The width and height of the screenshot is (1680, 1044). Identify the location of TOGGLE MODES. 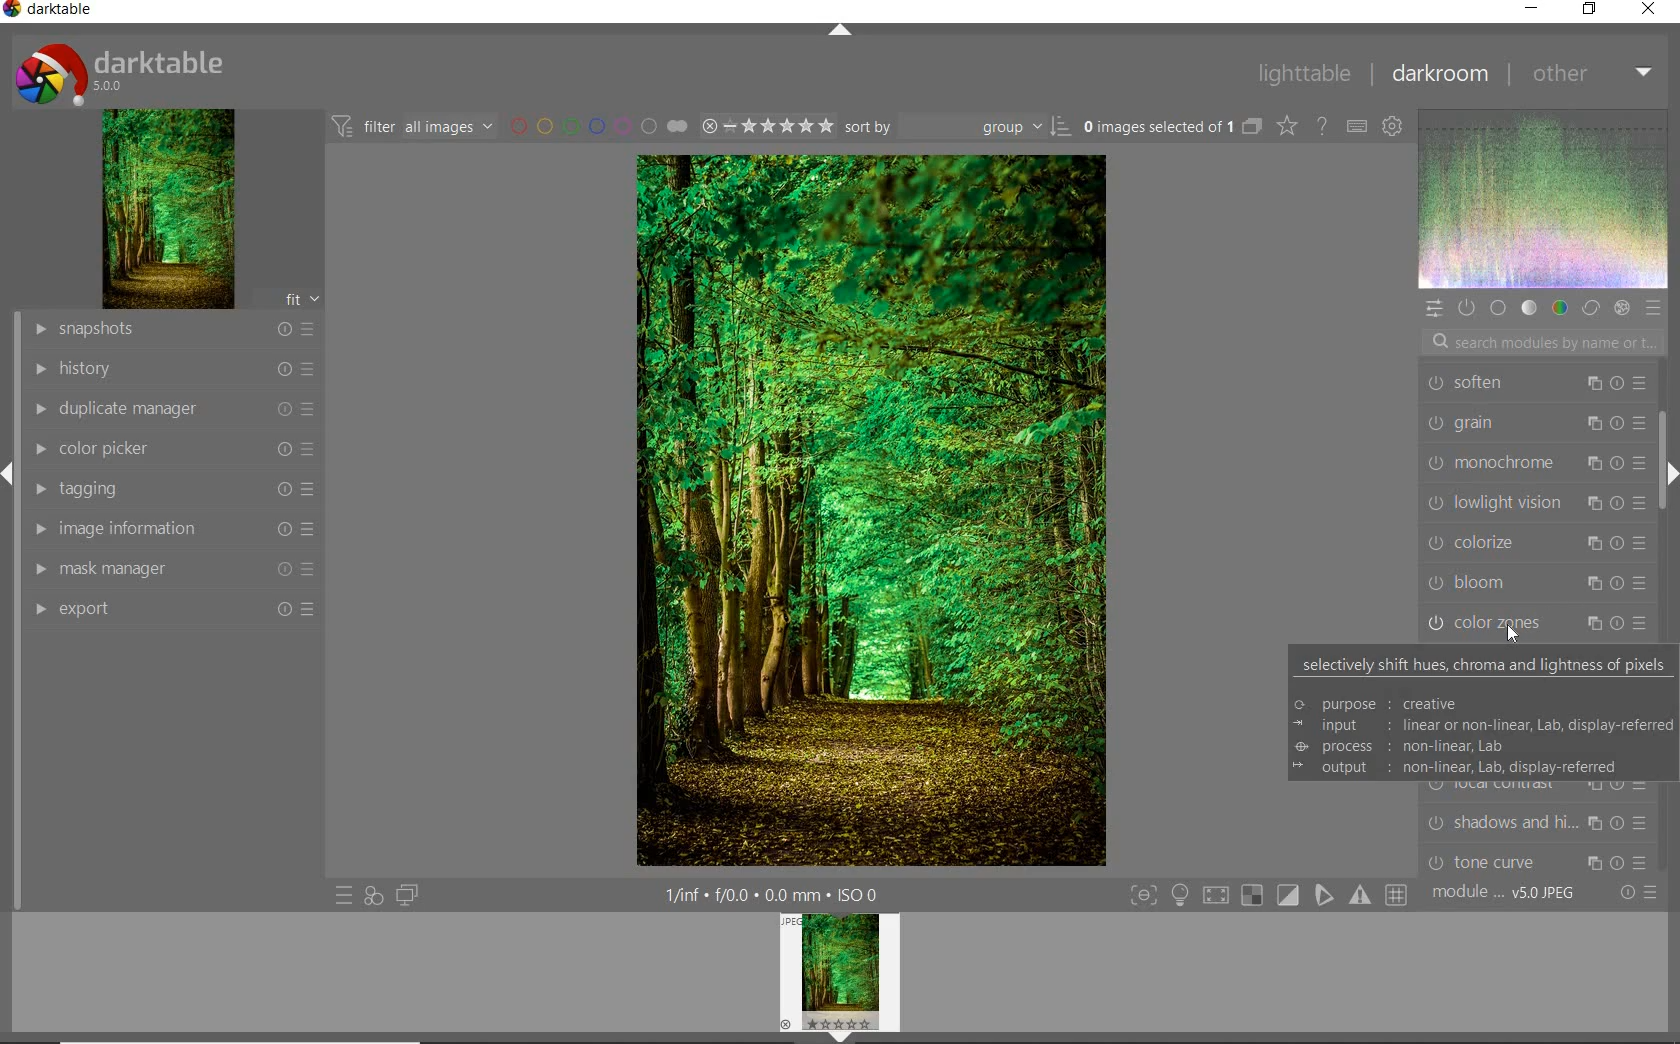
(1267, 896).